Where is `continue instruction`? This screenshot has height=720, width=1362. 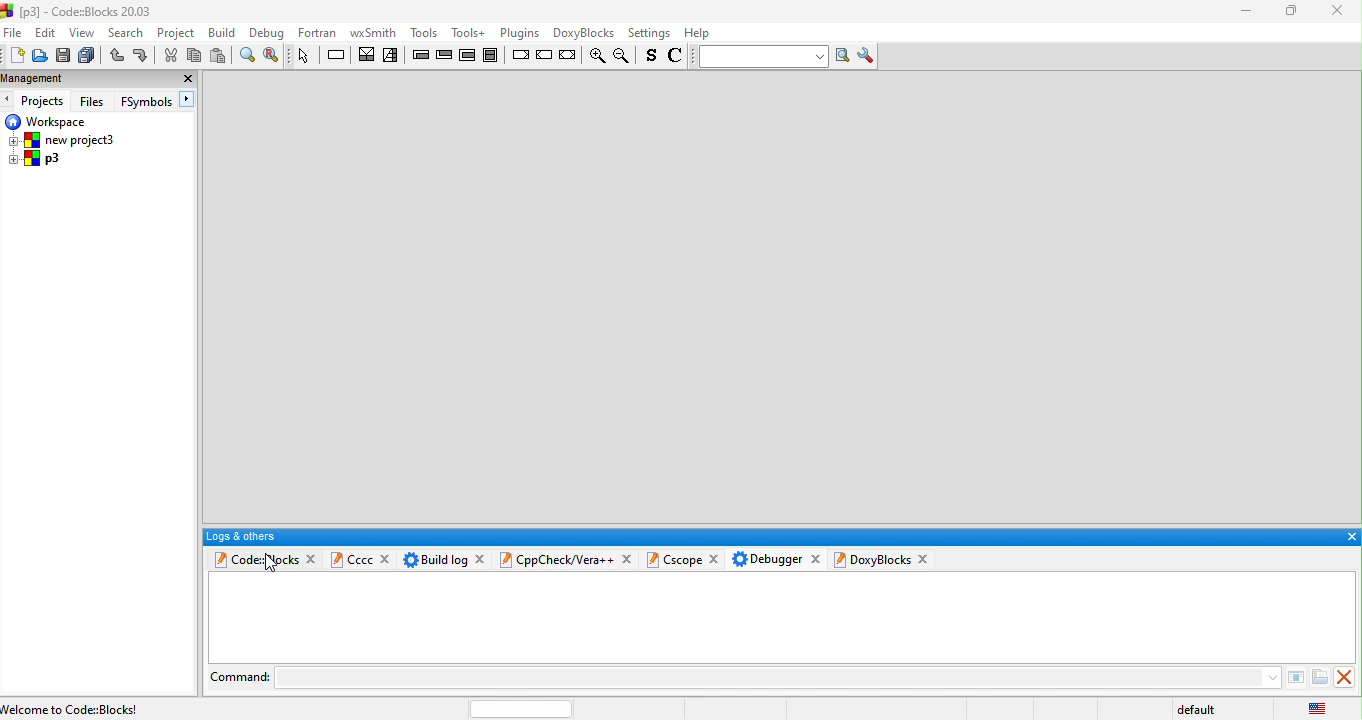 continue instruction is located at coordinates (545, 56).